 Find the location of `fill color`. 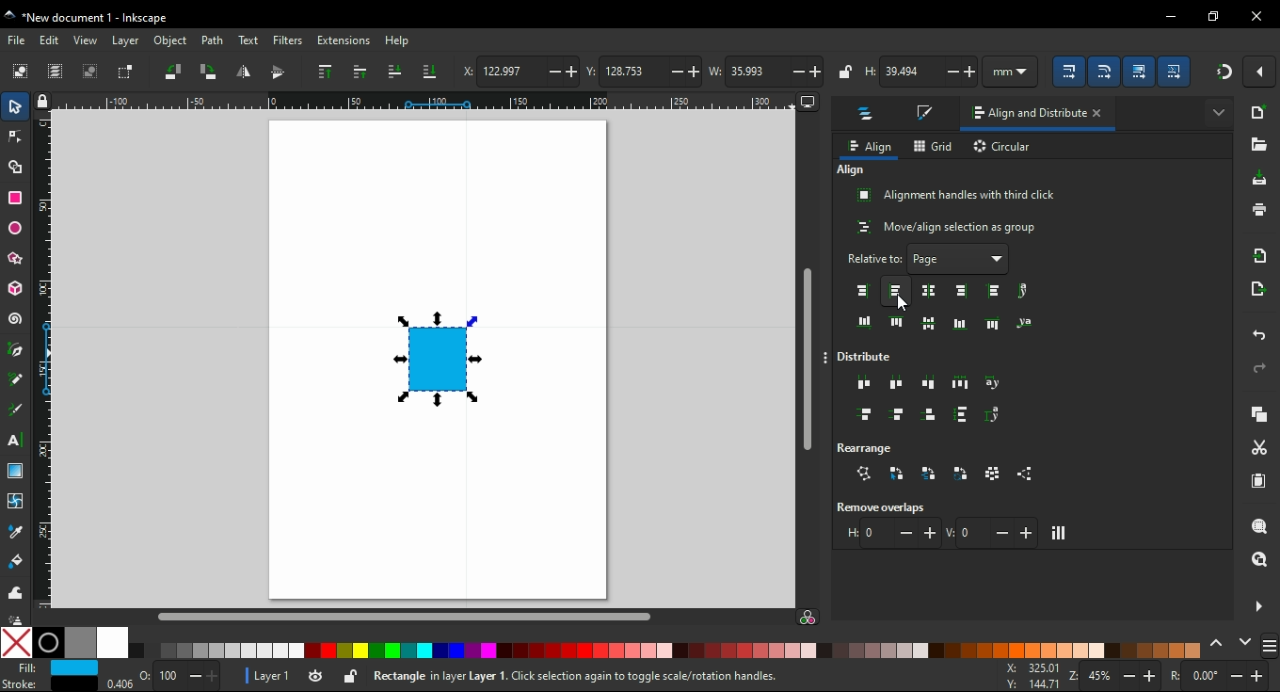

fill color is located at coordinates (54, 668).